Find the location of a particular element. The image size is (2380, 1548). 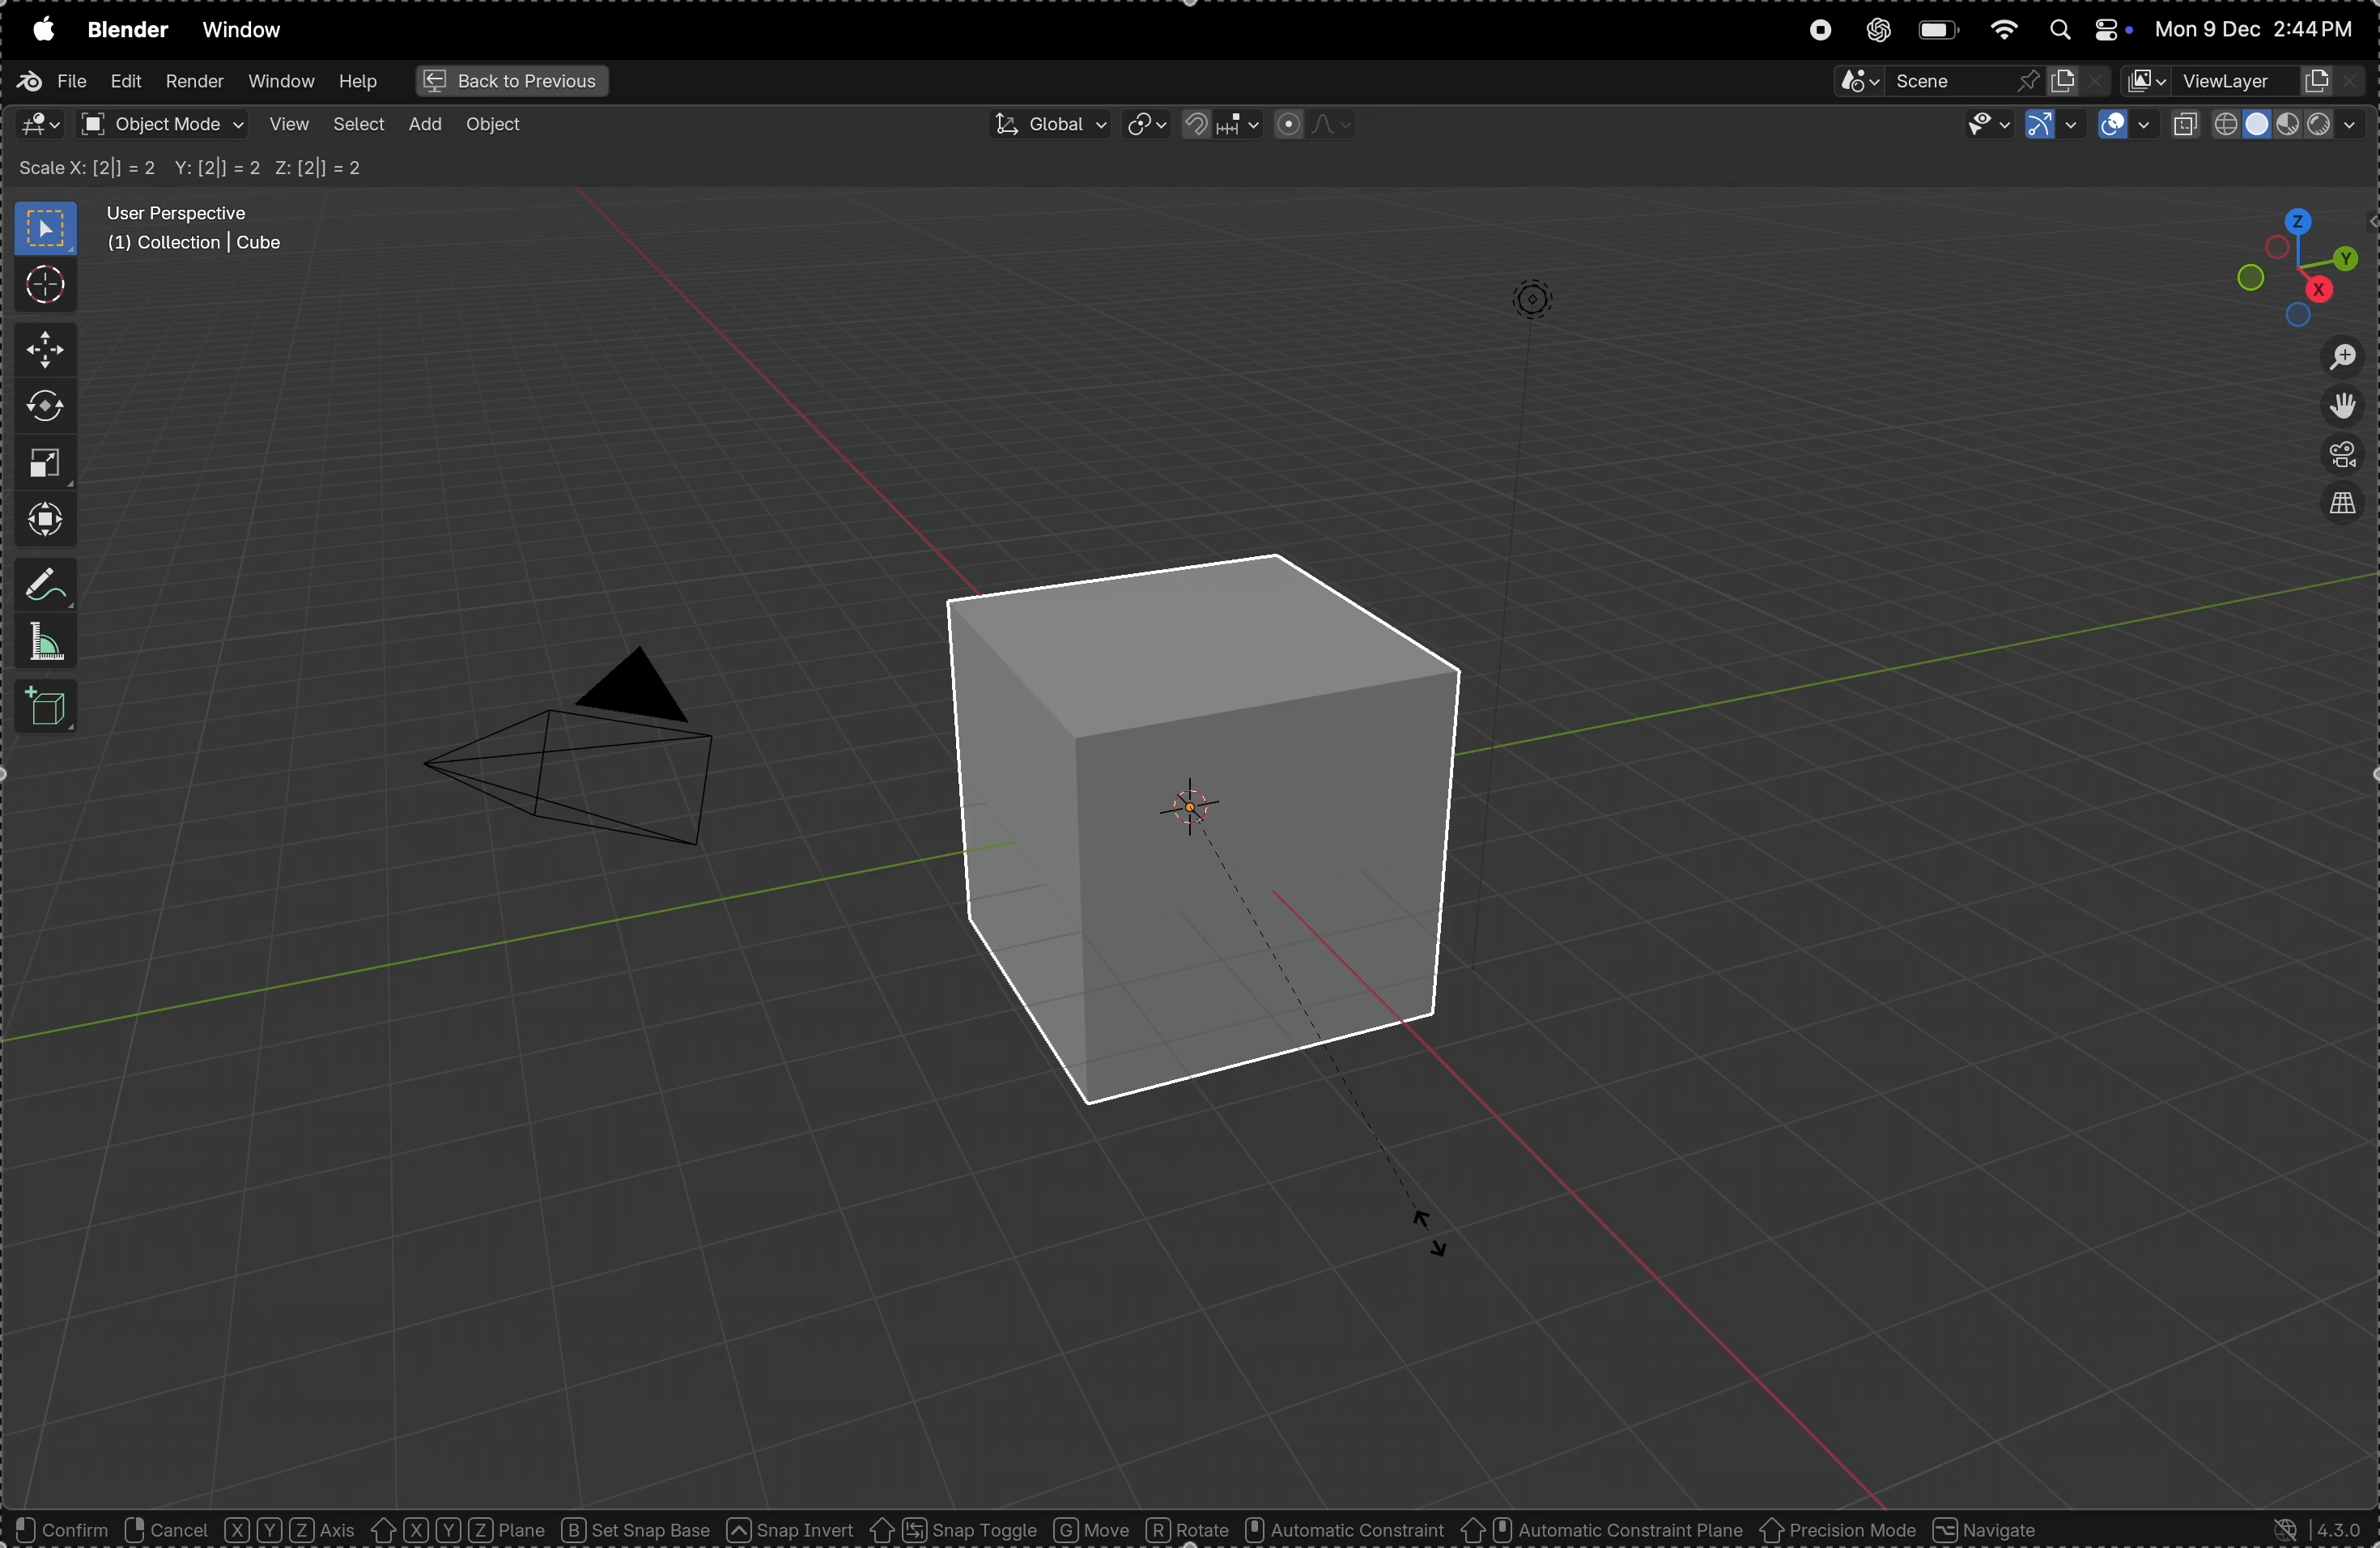

window is located at coordinates (243, 29).